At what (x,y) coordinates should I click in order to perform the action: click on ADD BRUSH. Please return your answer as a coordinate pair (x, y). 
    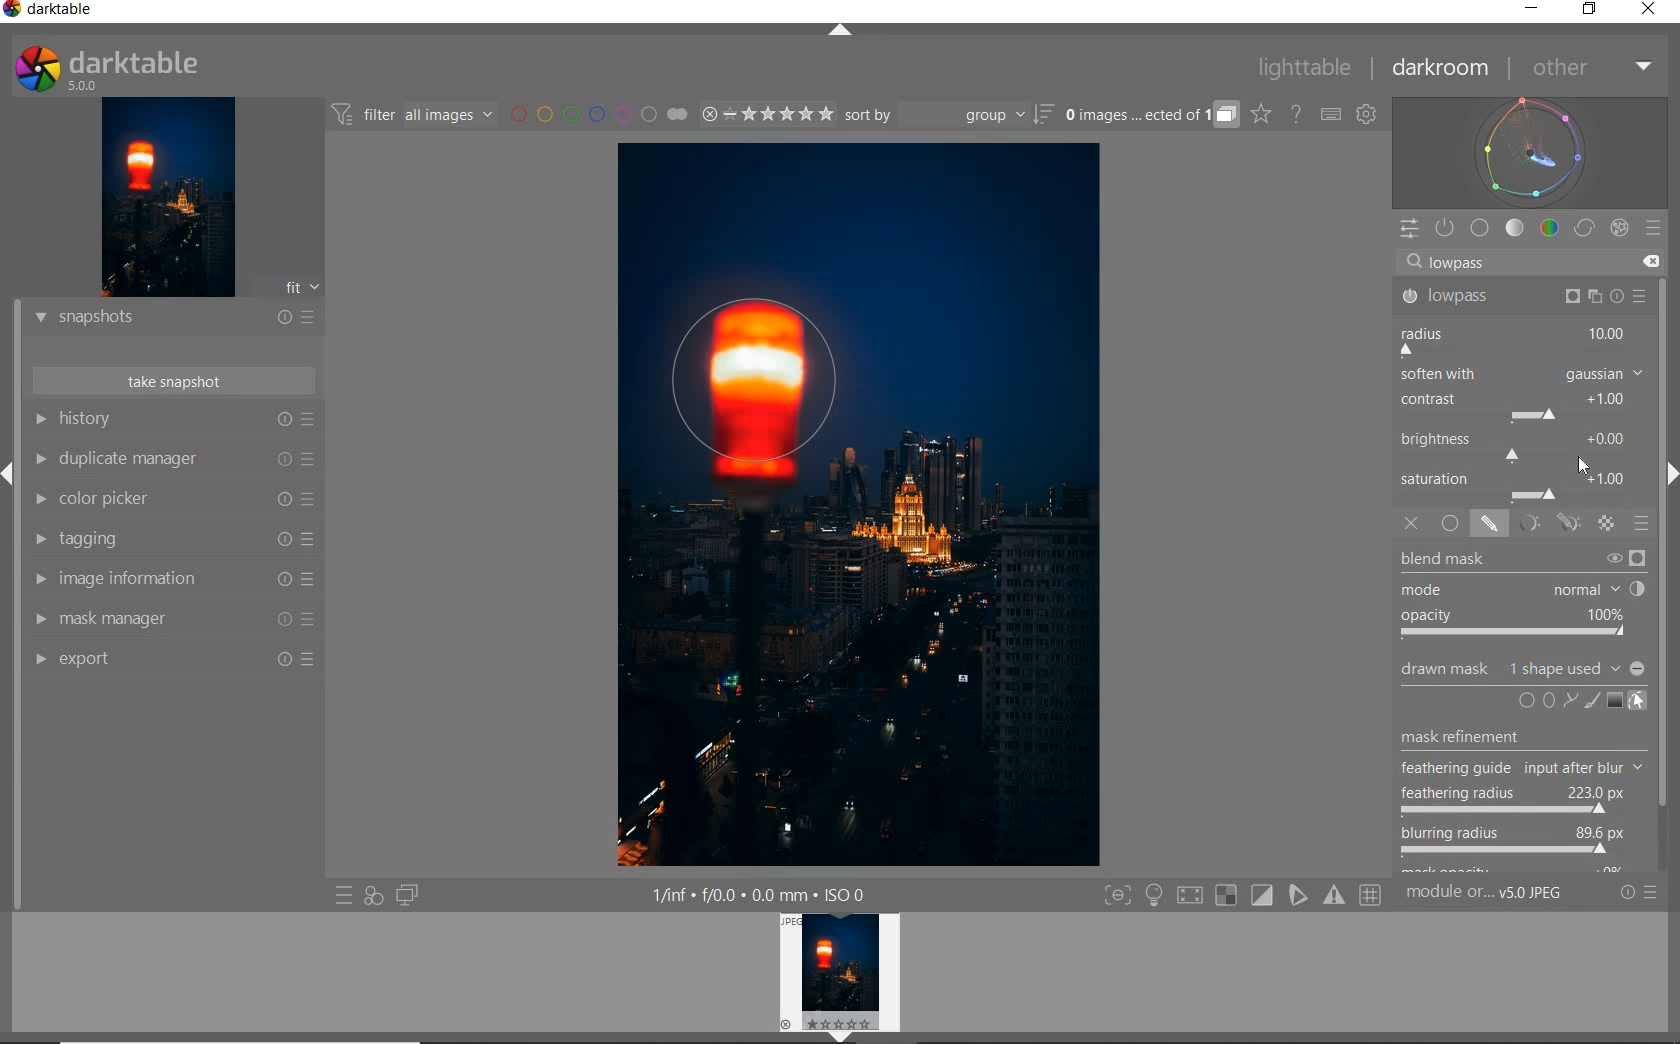
    Looking at the image, I should click on (1590, 700).